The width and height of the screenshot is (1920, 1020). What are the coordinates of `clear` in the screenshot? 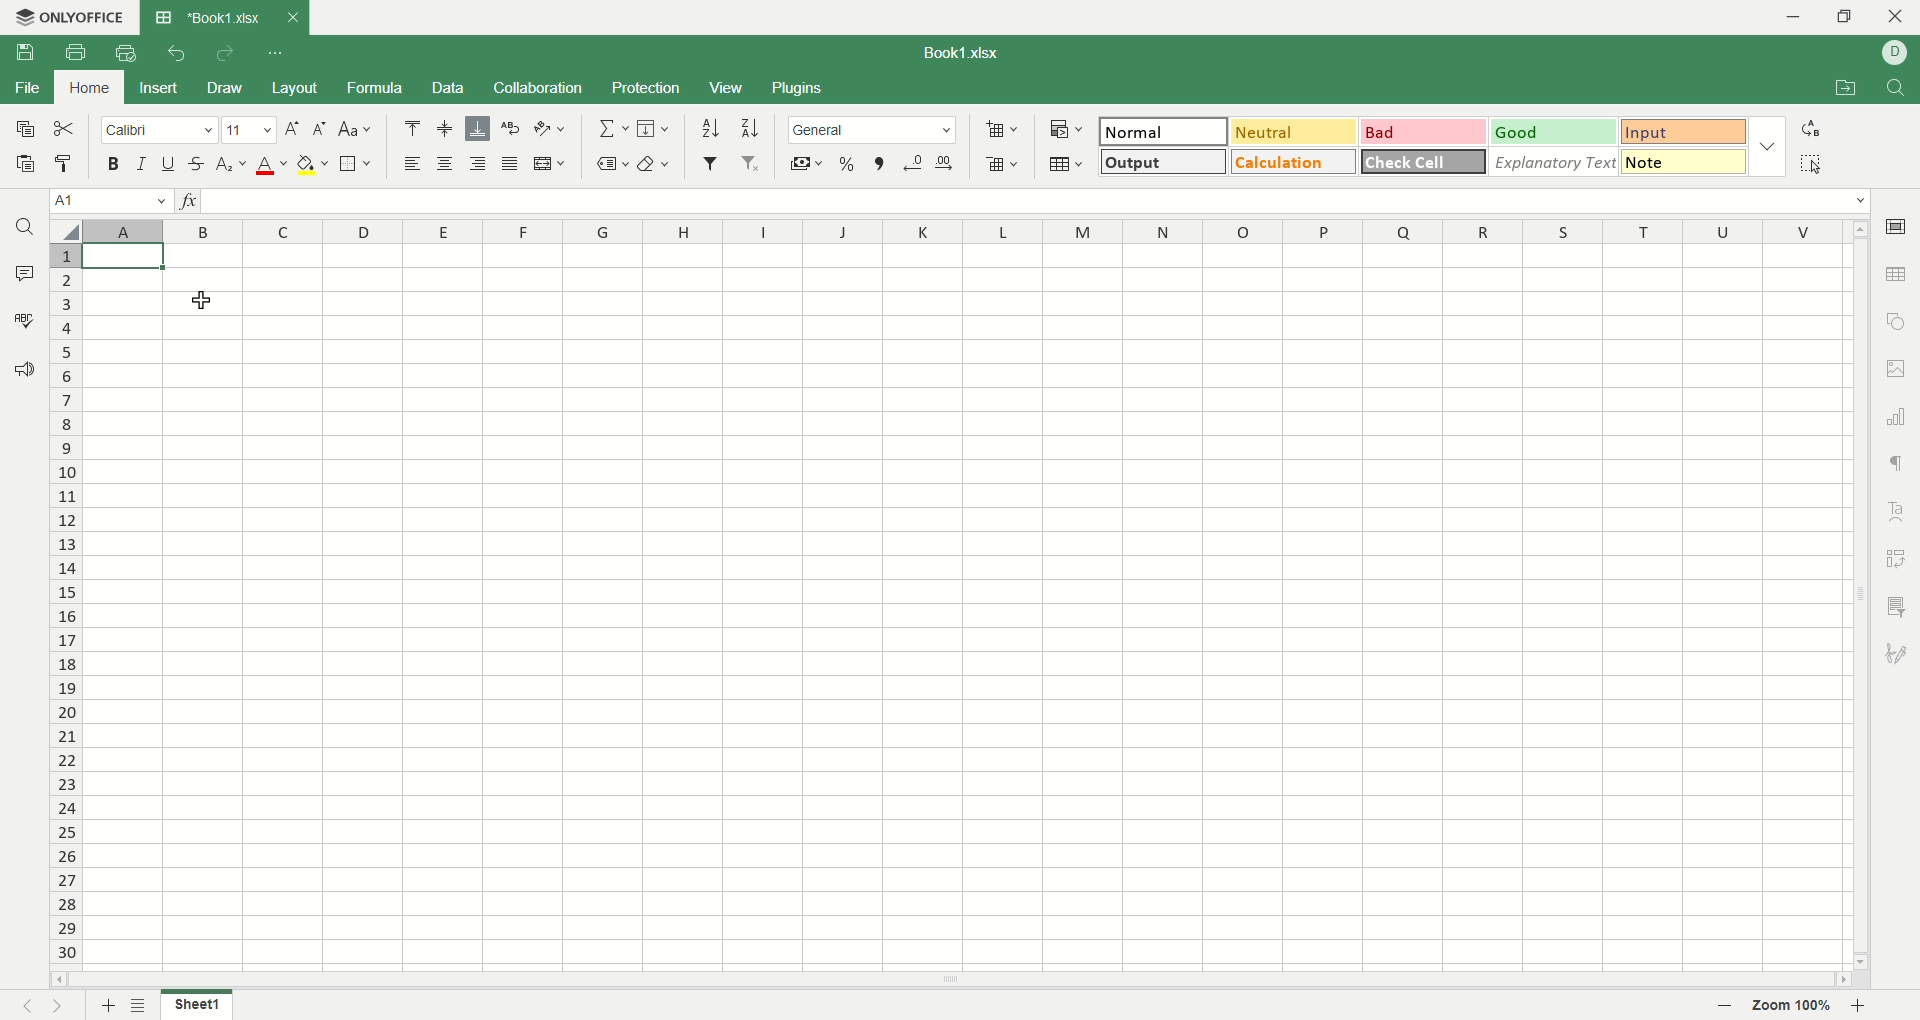 It's located at (656, 165).